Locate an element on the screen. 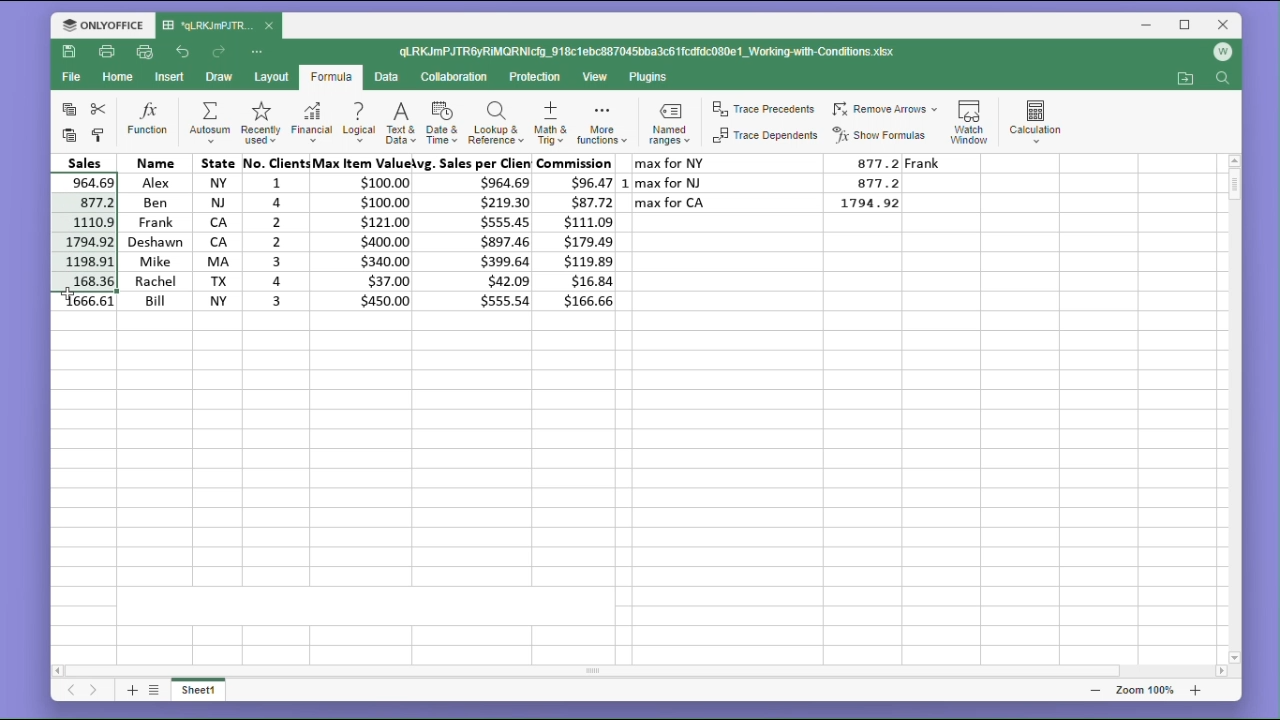 The width and height of the screenshot is (1280, 720). scroll right is located at coordinates (1220, 672).